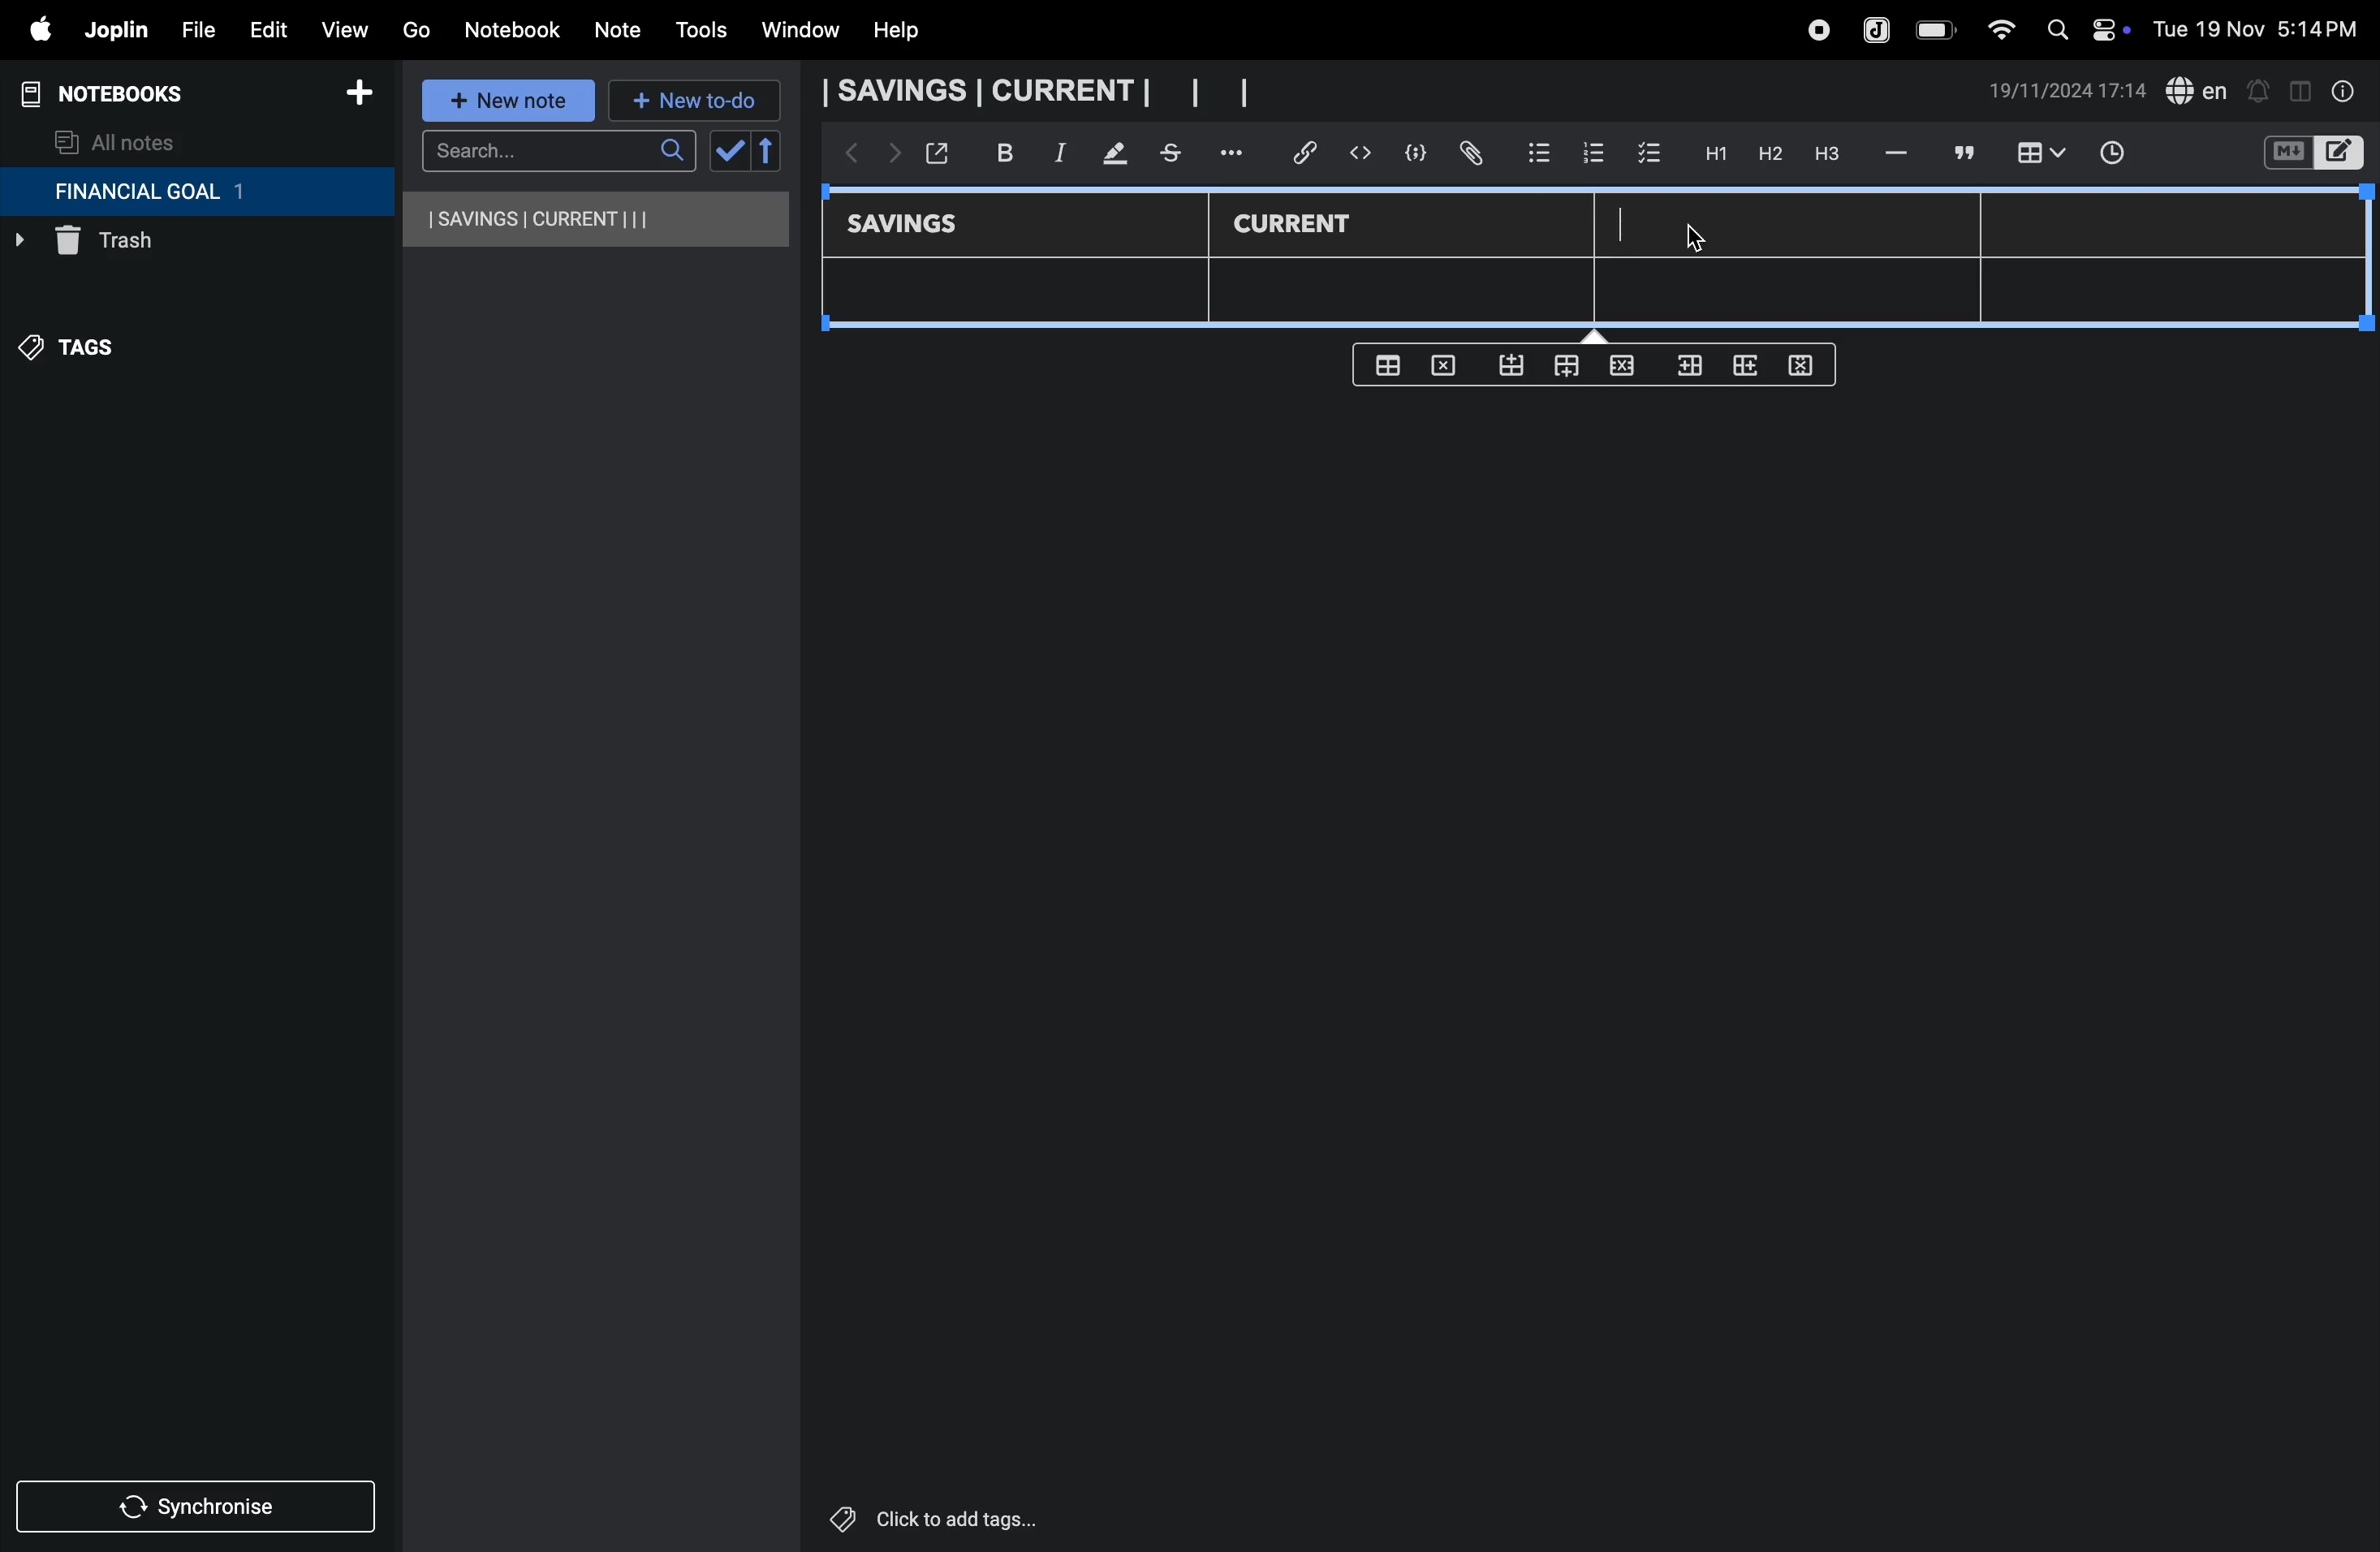 The width and height of the screenshot is (2380, 1552). What do you see at coordinates (1802, 364) in the screenshot?
I see `delete rows` at bounding box center [1802, 364].